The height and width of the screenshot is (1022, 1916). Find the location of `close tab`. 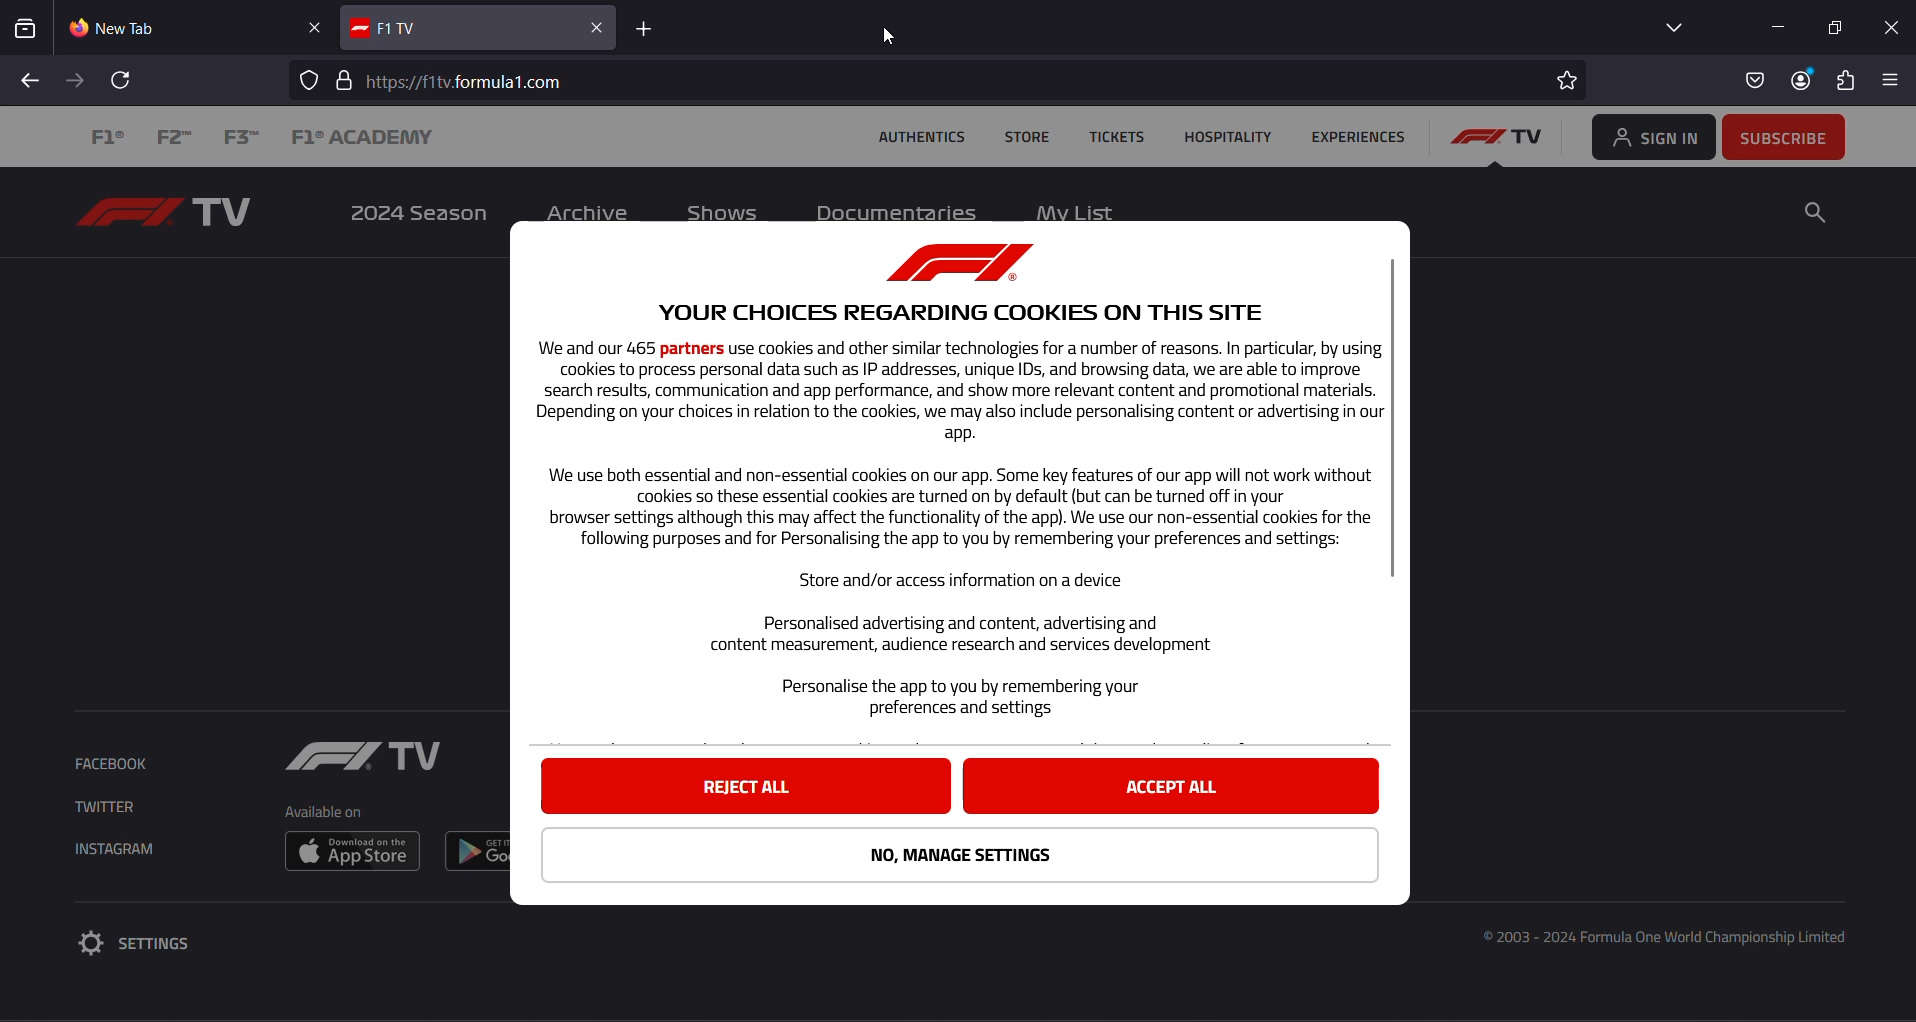

close tab is located at coordinates (600, 26).